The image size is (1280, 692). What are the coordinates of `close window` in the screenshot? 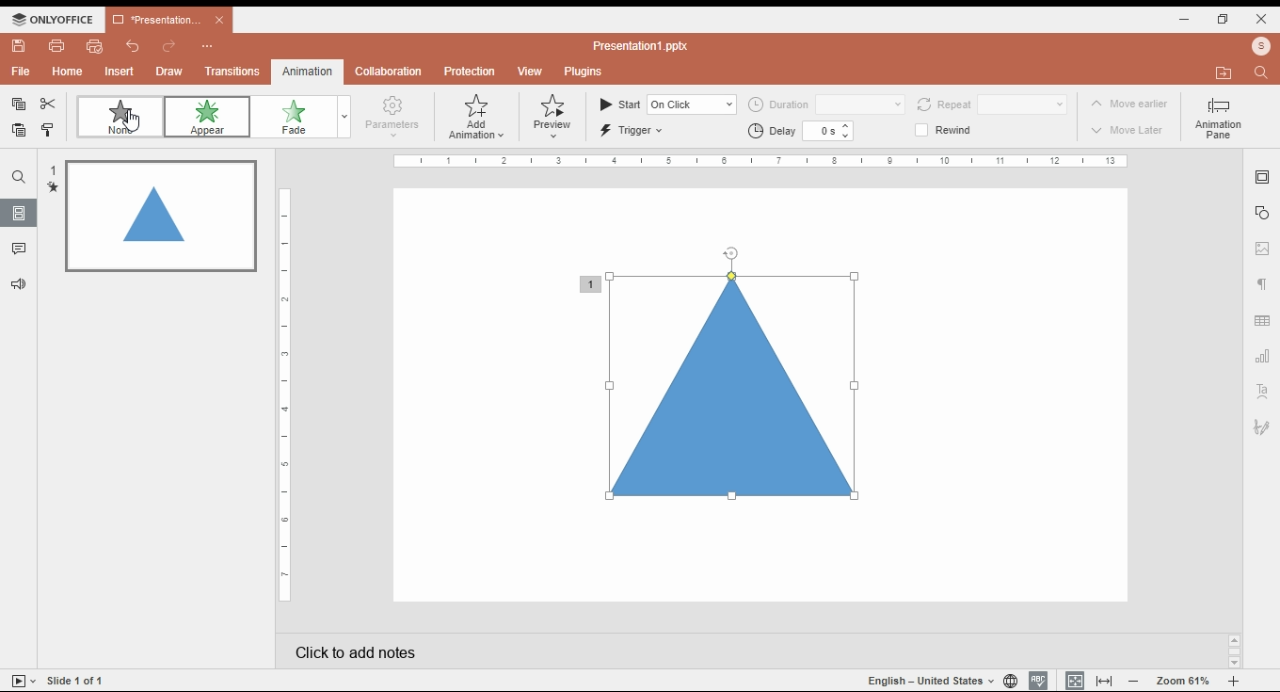 It's located at (1260, 20).